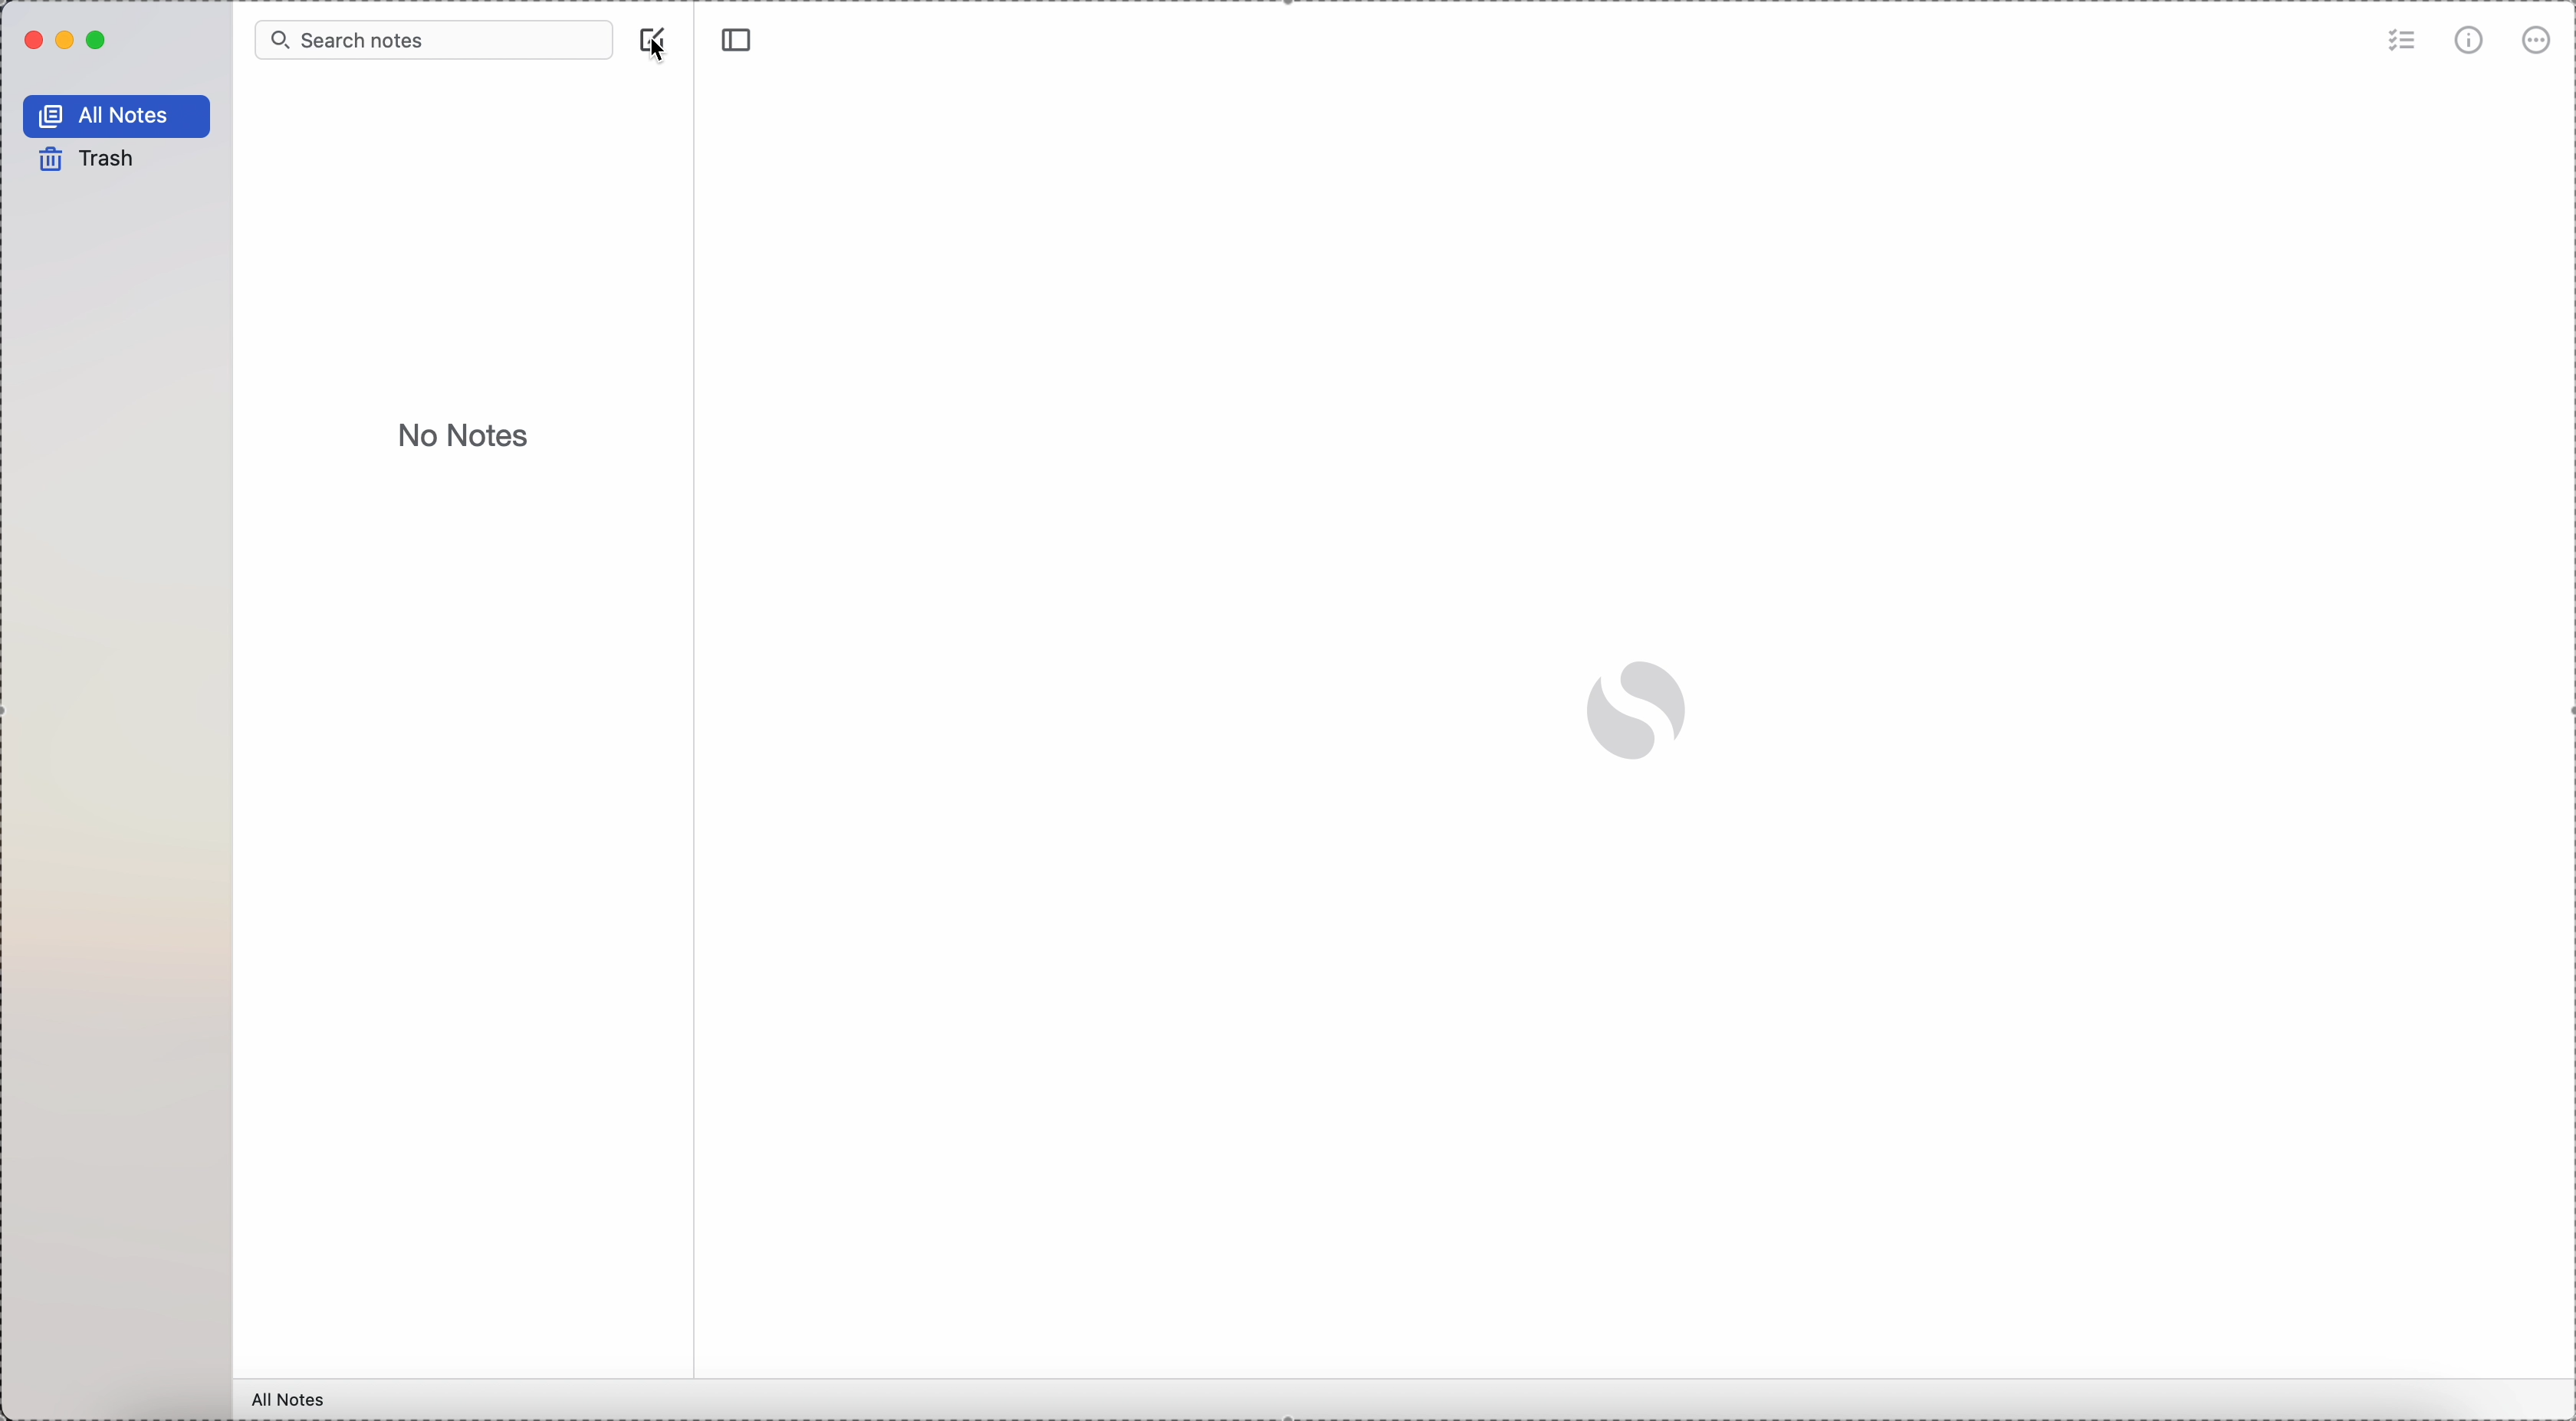  What do you see at coordinates (2539, 38) in the screenshot?
I see `more options` at bounding box center [2539, 38].